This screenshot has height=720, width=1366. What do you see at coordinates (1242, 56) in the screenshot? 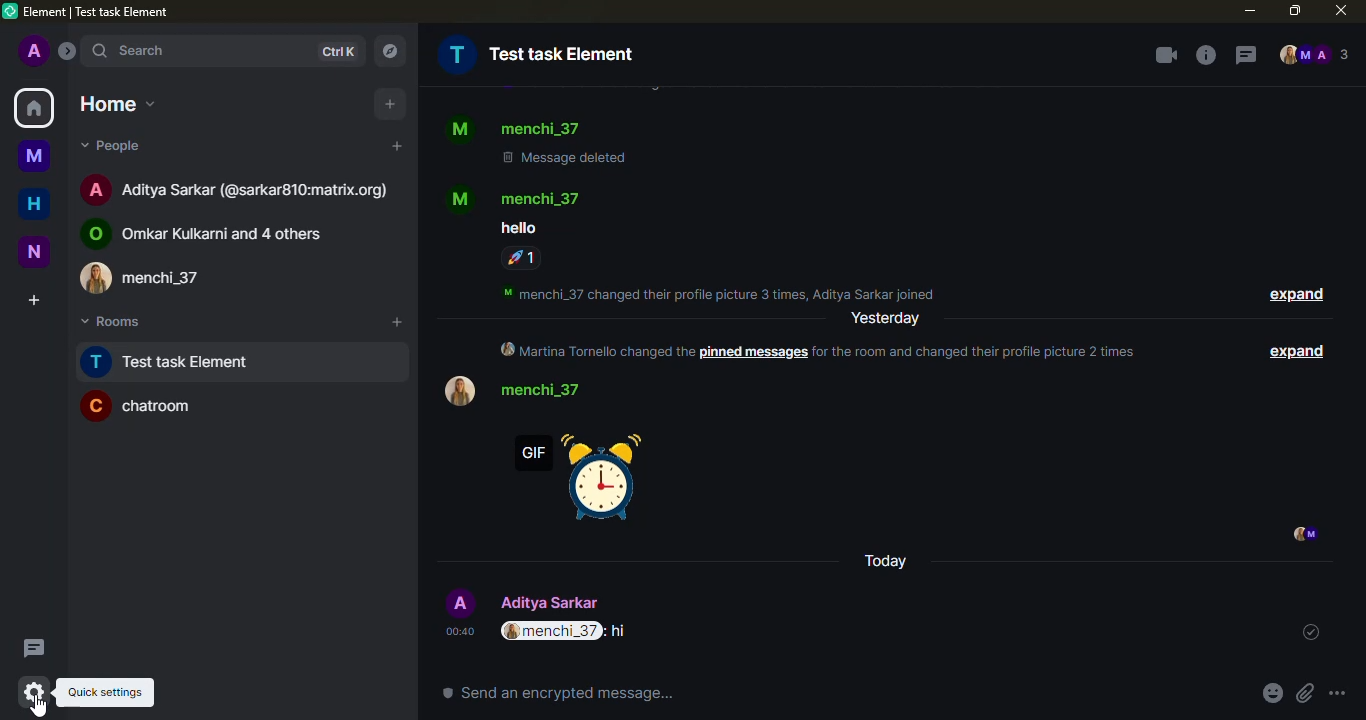
I see `threads` at bounding box center [1242, 56].